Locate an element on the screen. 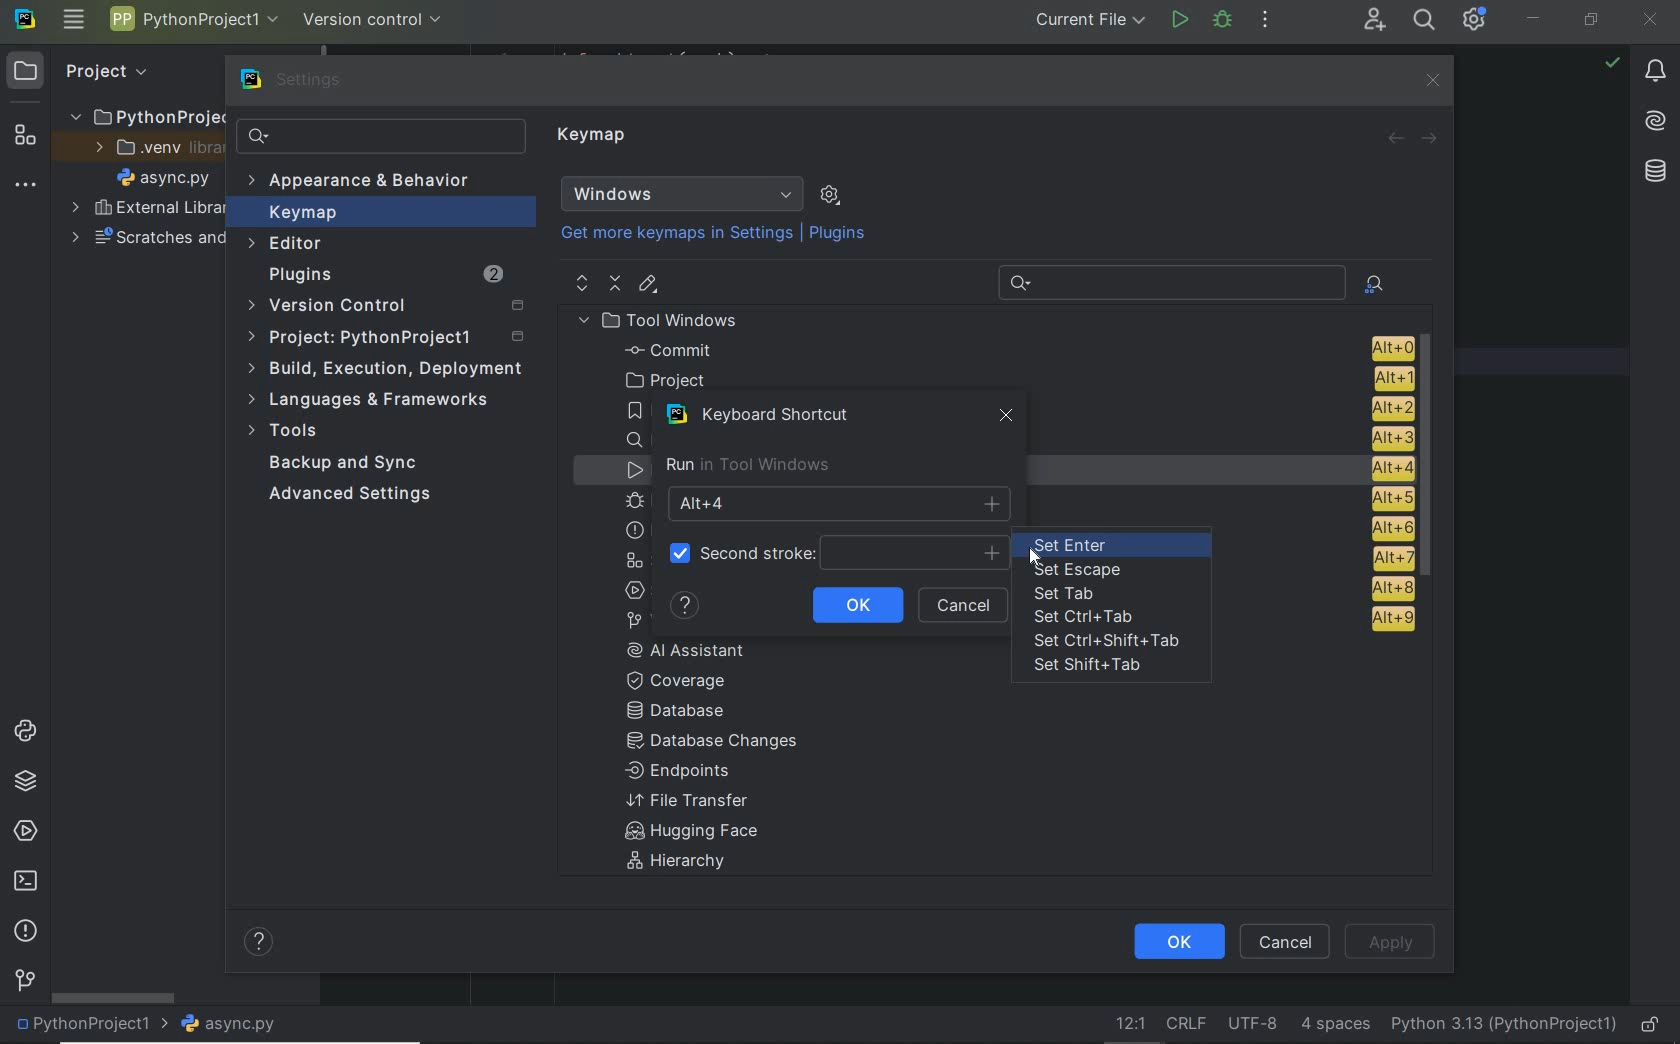 Image resolution: width=1680 pixels, height=1044 pixels. Languages & frameworks is located at coordinates (373, 402).